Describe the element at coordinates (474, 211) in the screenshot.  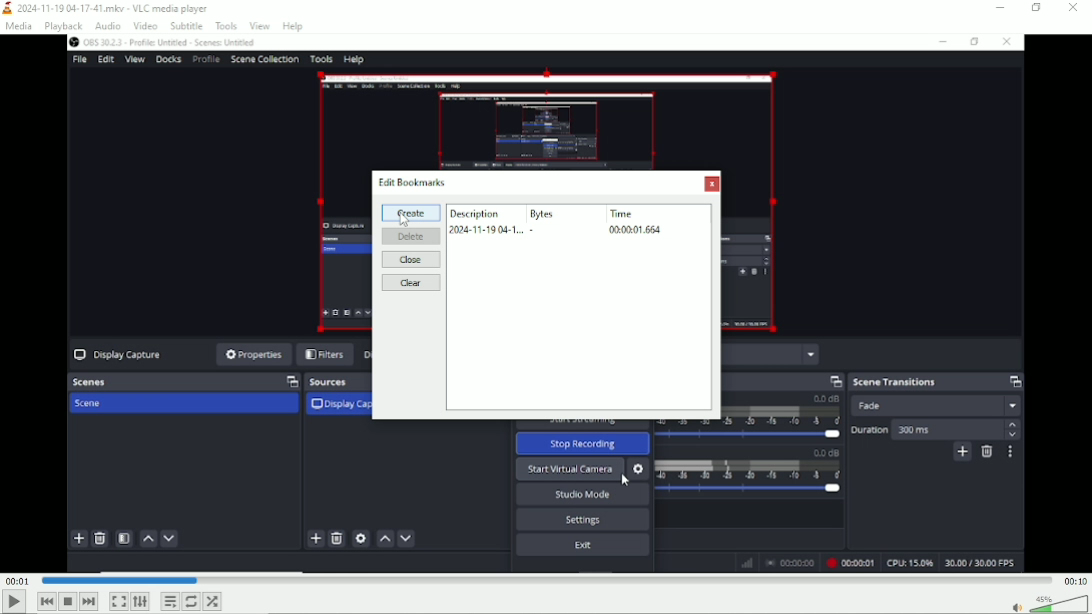
I see `description` at that location.